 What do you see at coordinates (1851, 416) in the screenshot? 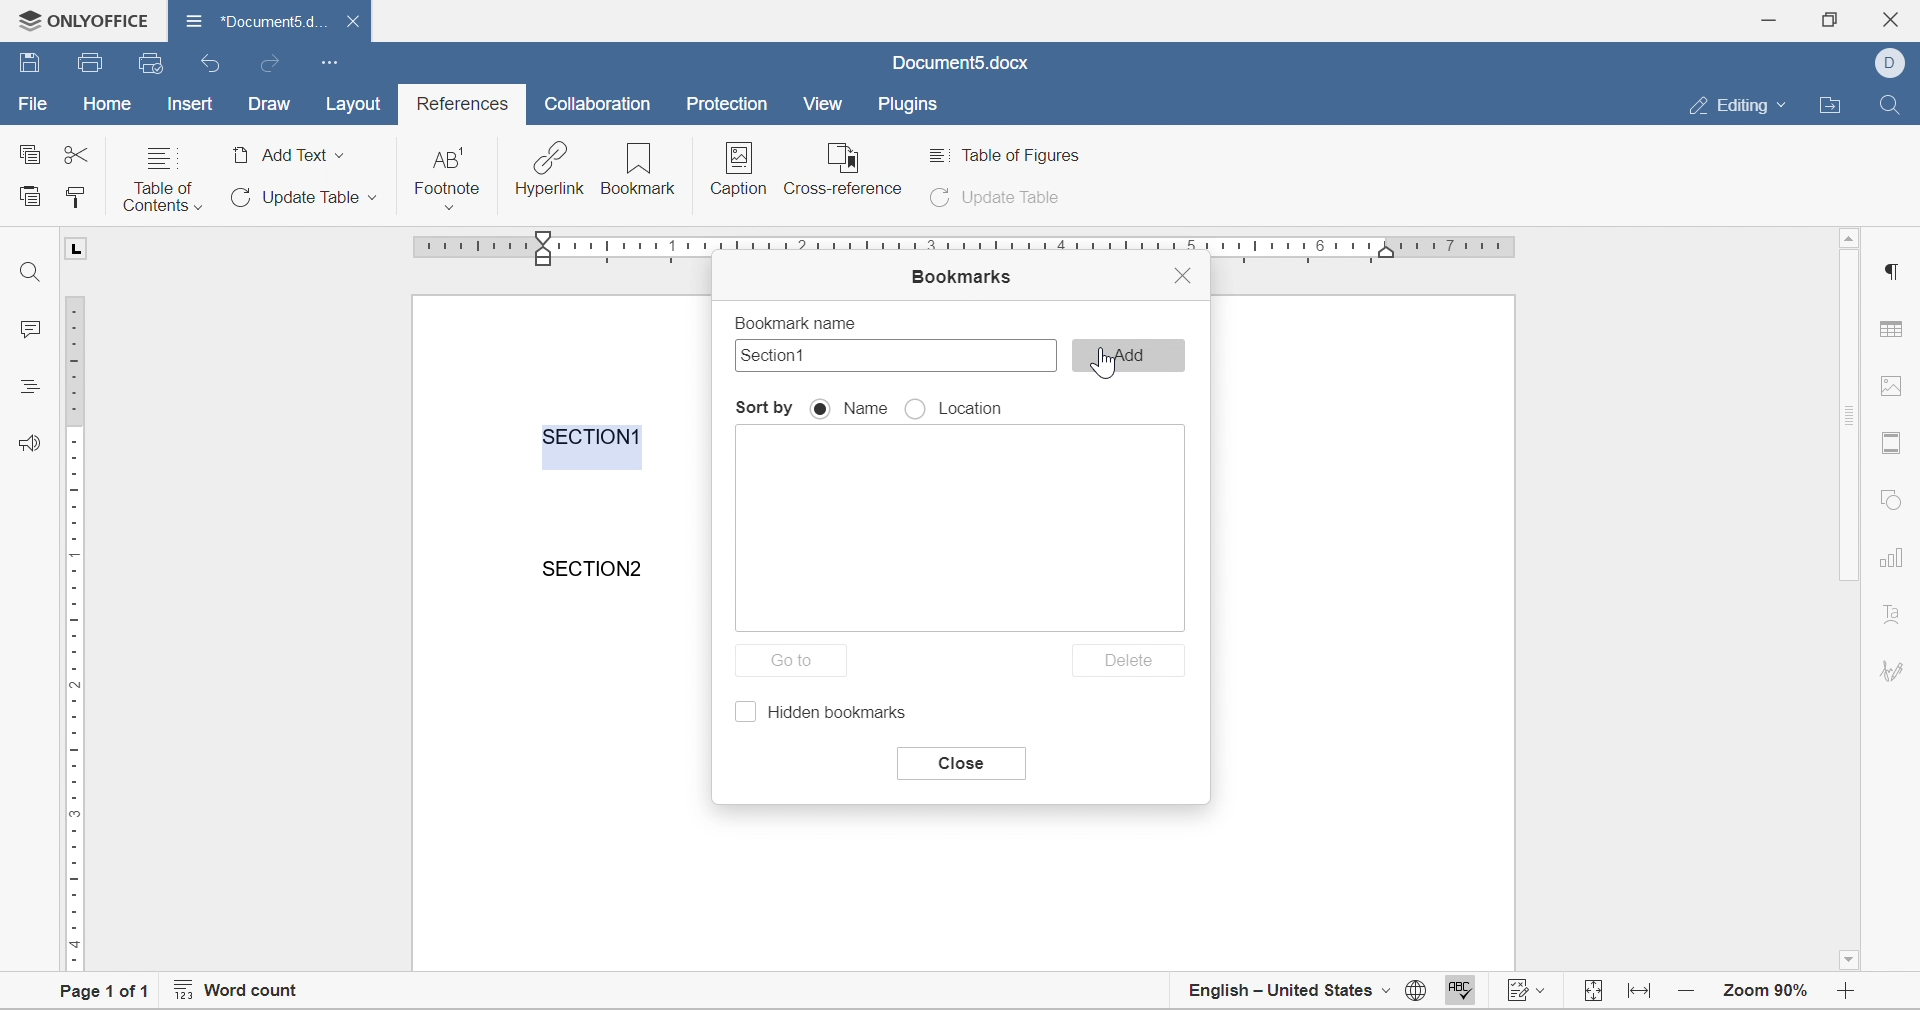
I see `scroll bar` at bounding box center [1851, 416].